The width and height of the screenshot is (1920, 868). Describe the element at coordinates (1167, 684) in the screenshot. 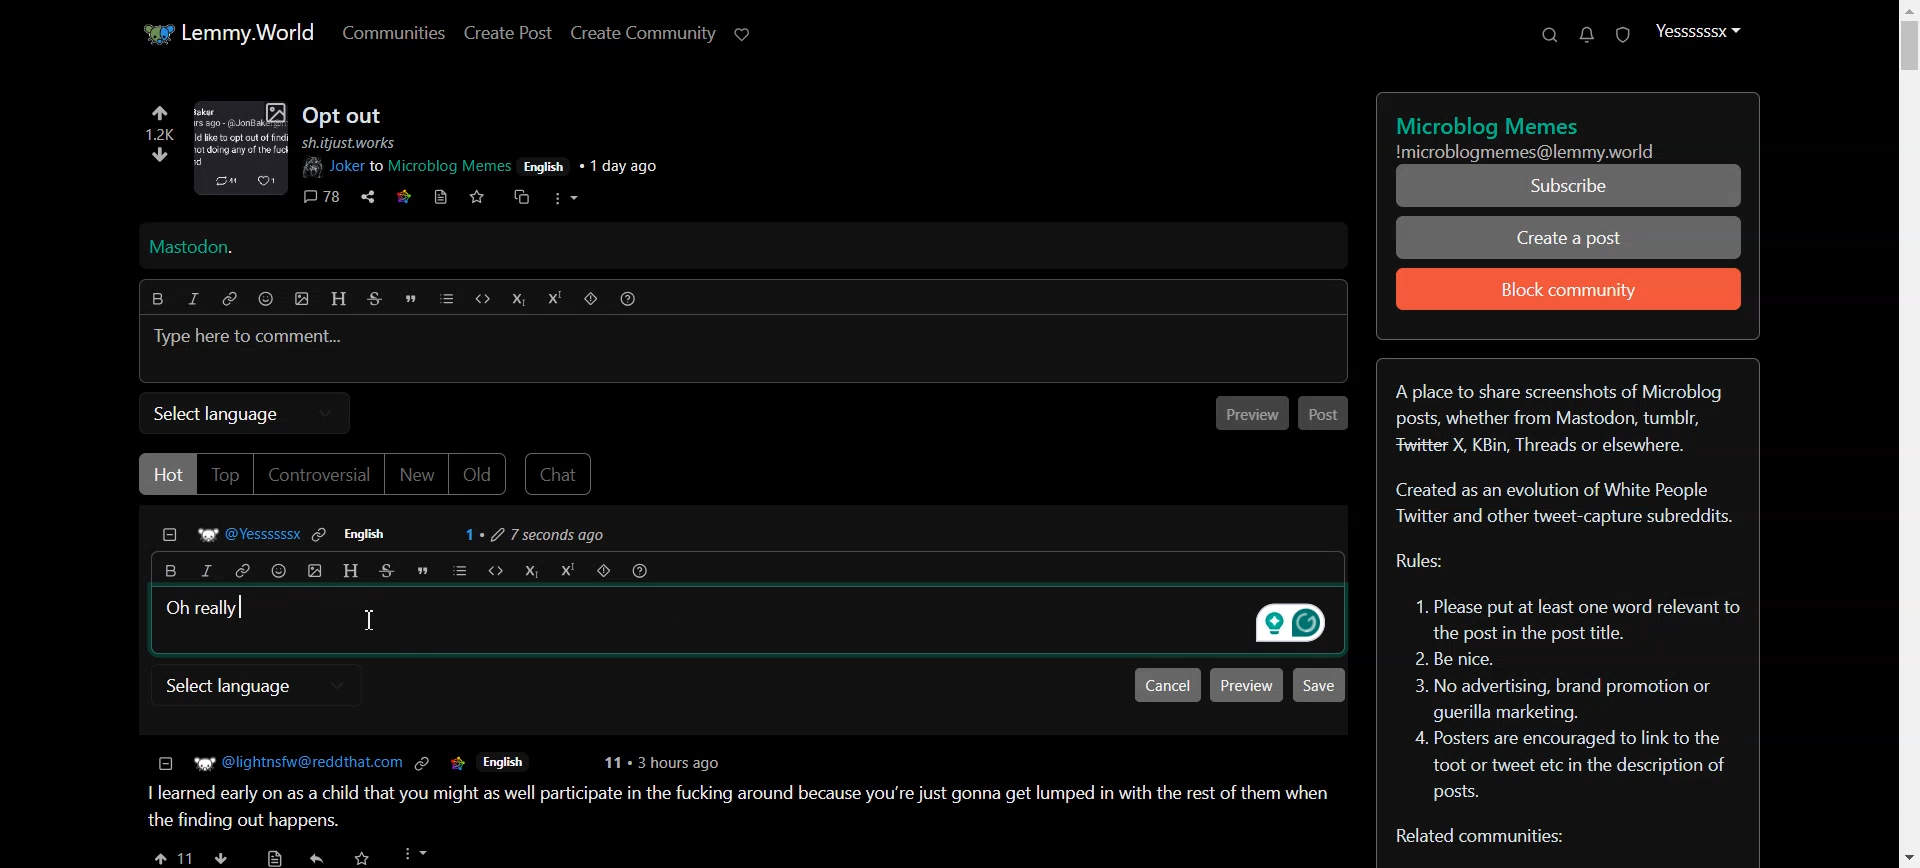

I see `Cancel` at that location.